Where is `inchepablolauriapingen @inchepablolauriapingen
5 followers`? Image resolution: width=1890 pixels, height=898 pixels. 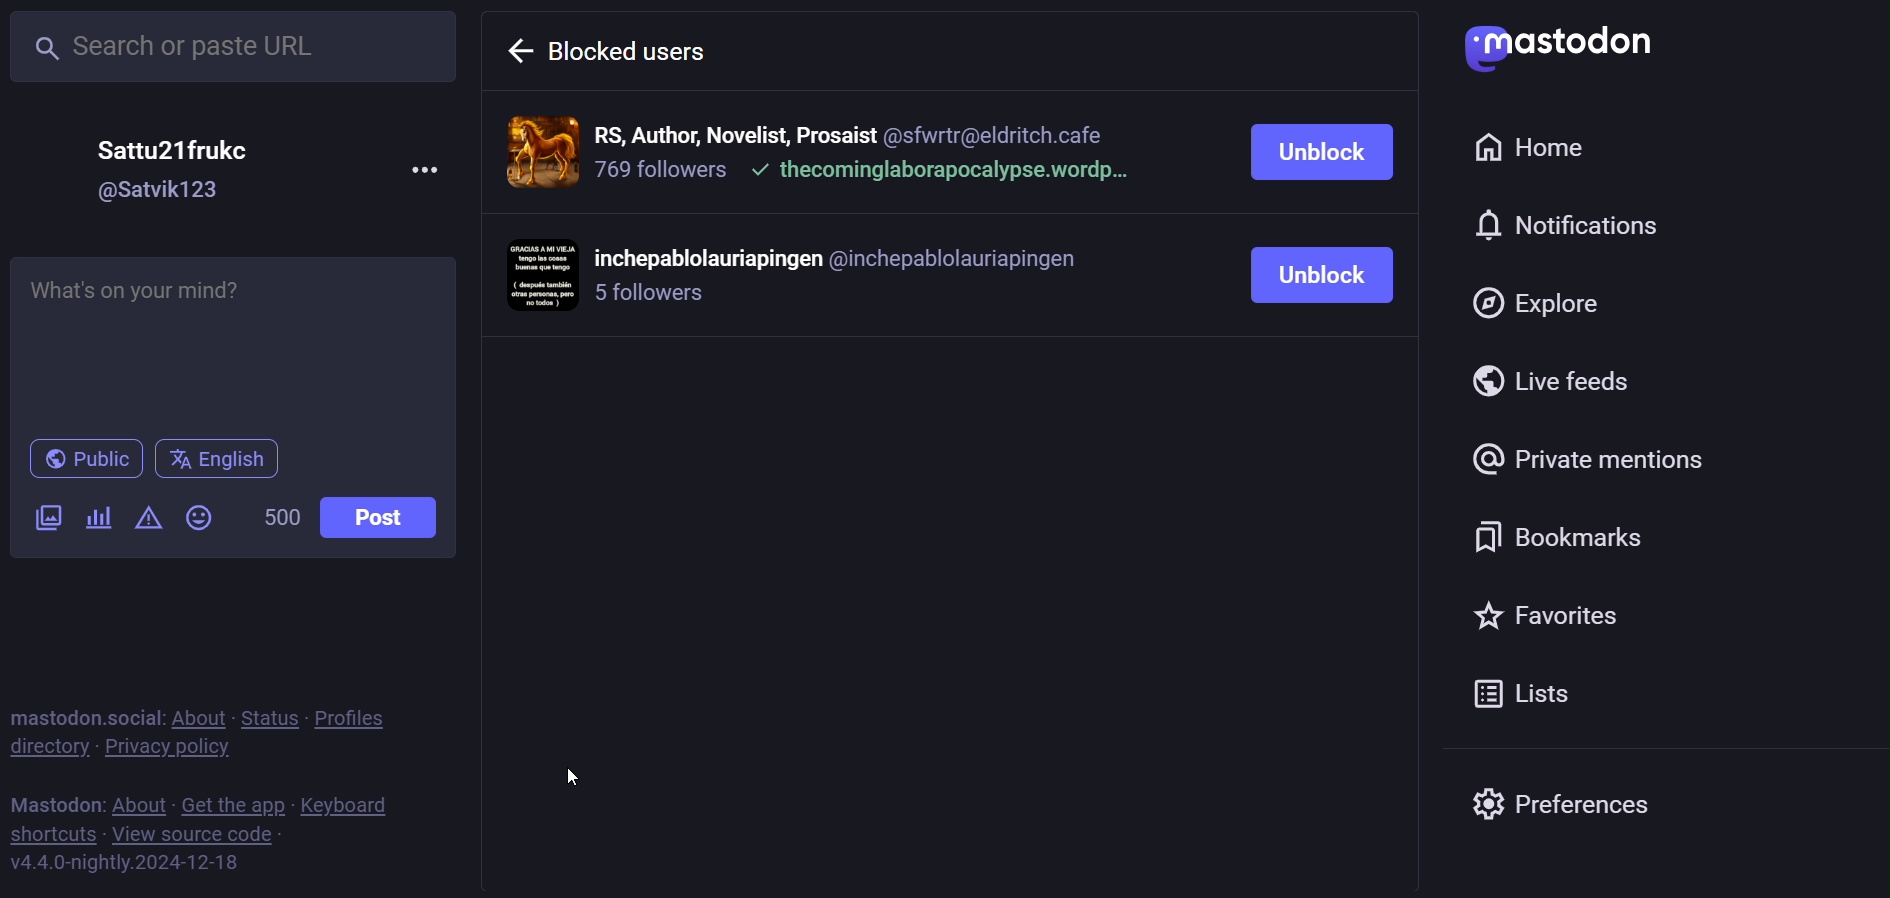
inchepablolauriapingen @inchepablolauriapingen
5 followers is located at coordinates (849, 278).